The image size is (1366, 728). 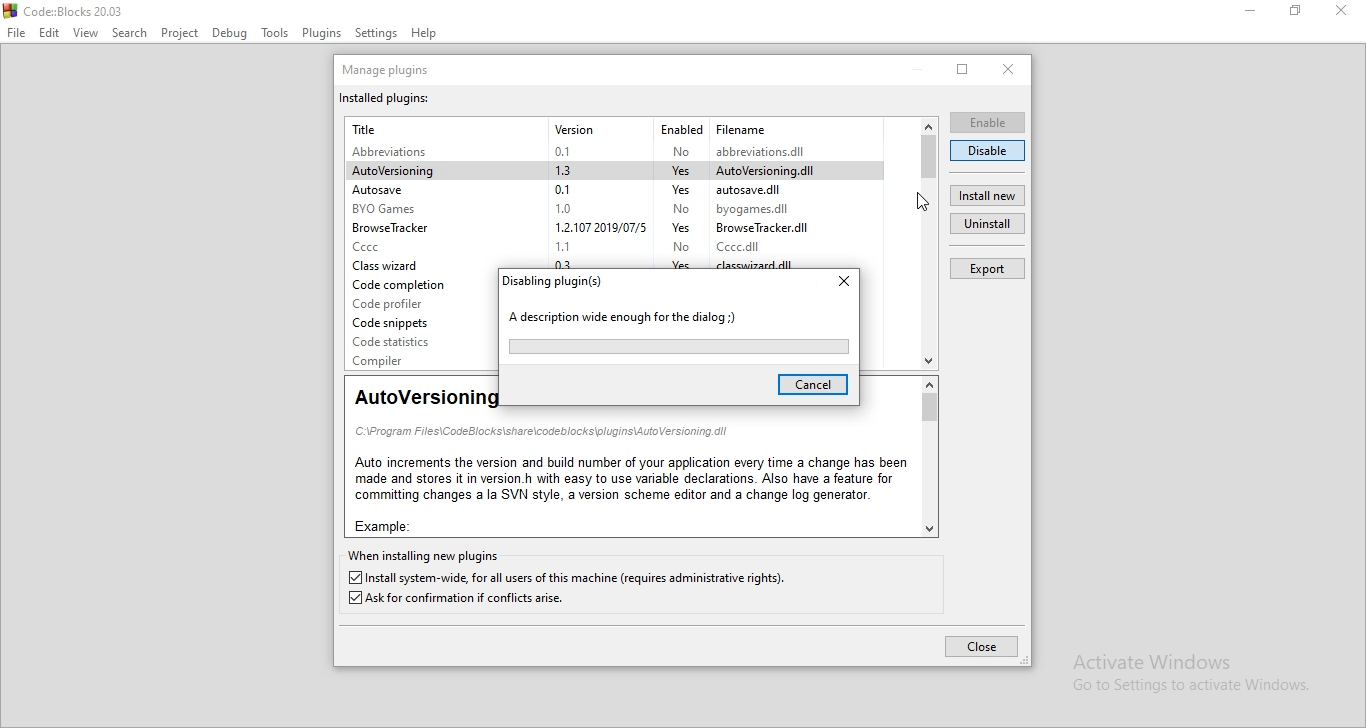 I want to click on classwizard.dil, so click(x=760, y=265).